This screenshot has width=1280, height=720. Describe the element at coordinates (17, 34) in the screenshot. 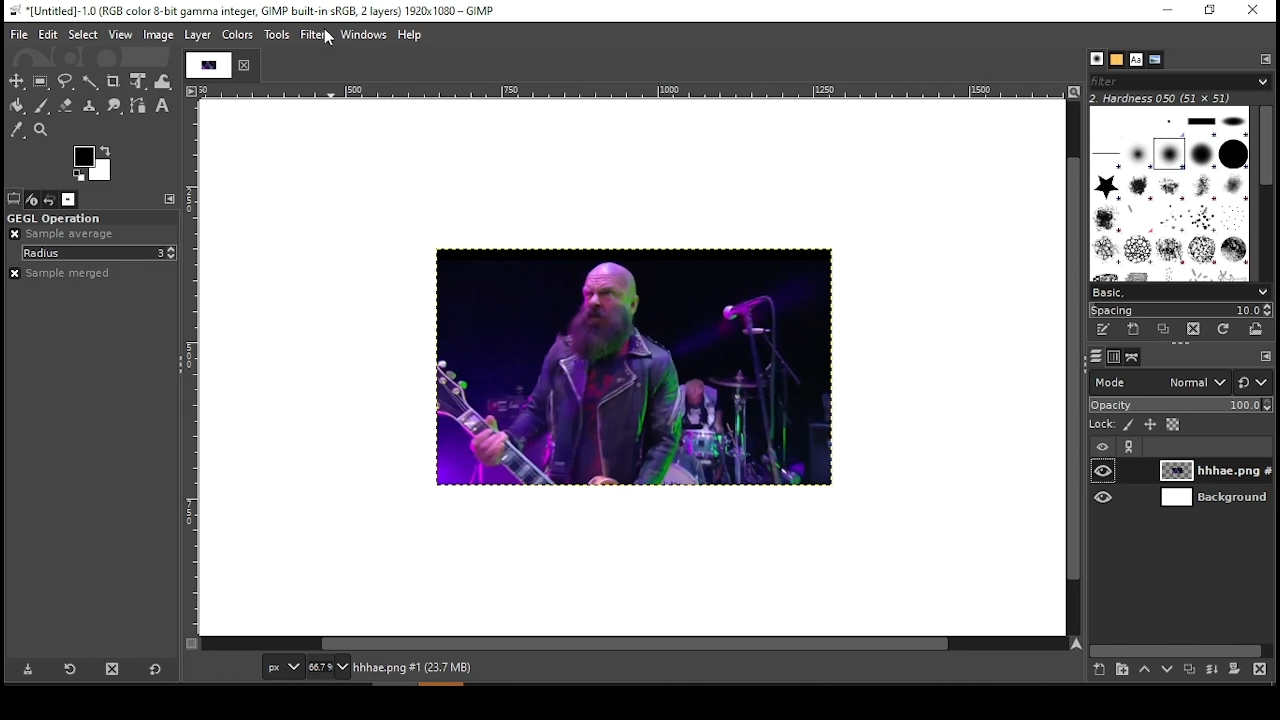

I see `file` at that location.